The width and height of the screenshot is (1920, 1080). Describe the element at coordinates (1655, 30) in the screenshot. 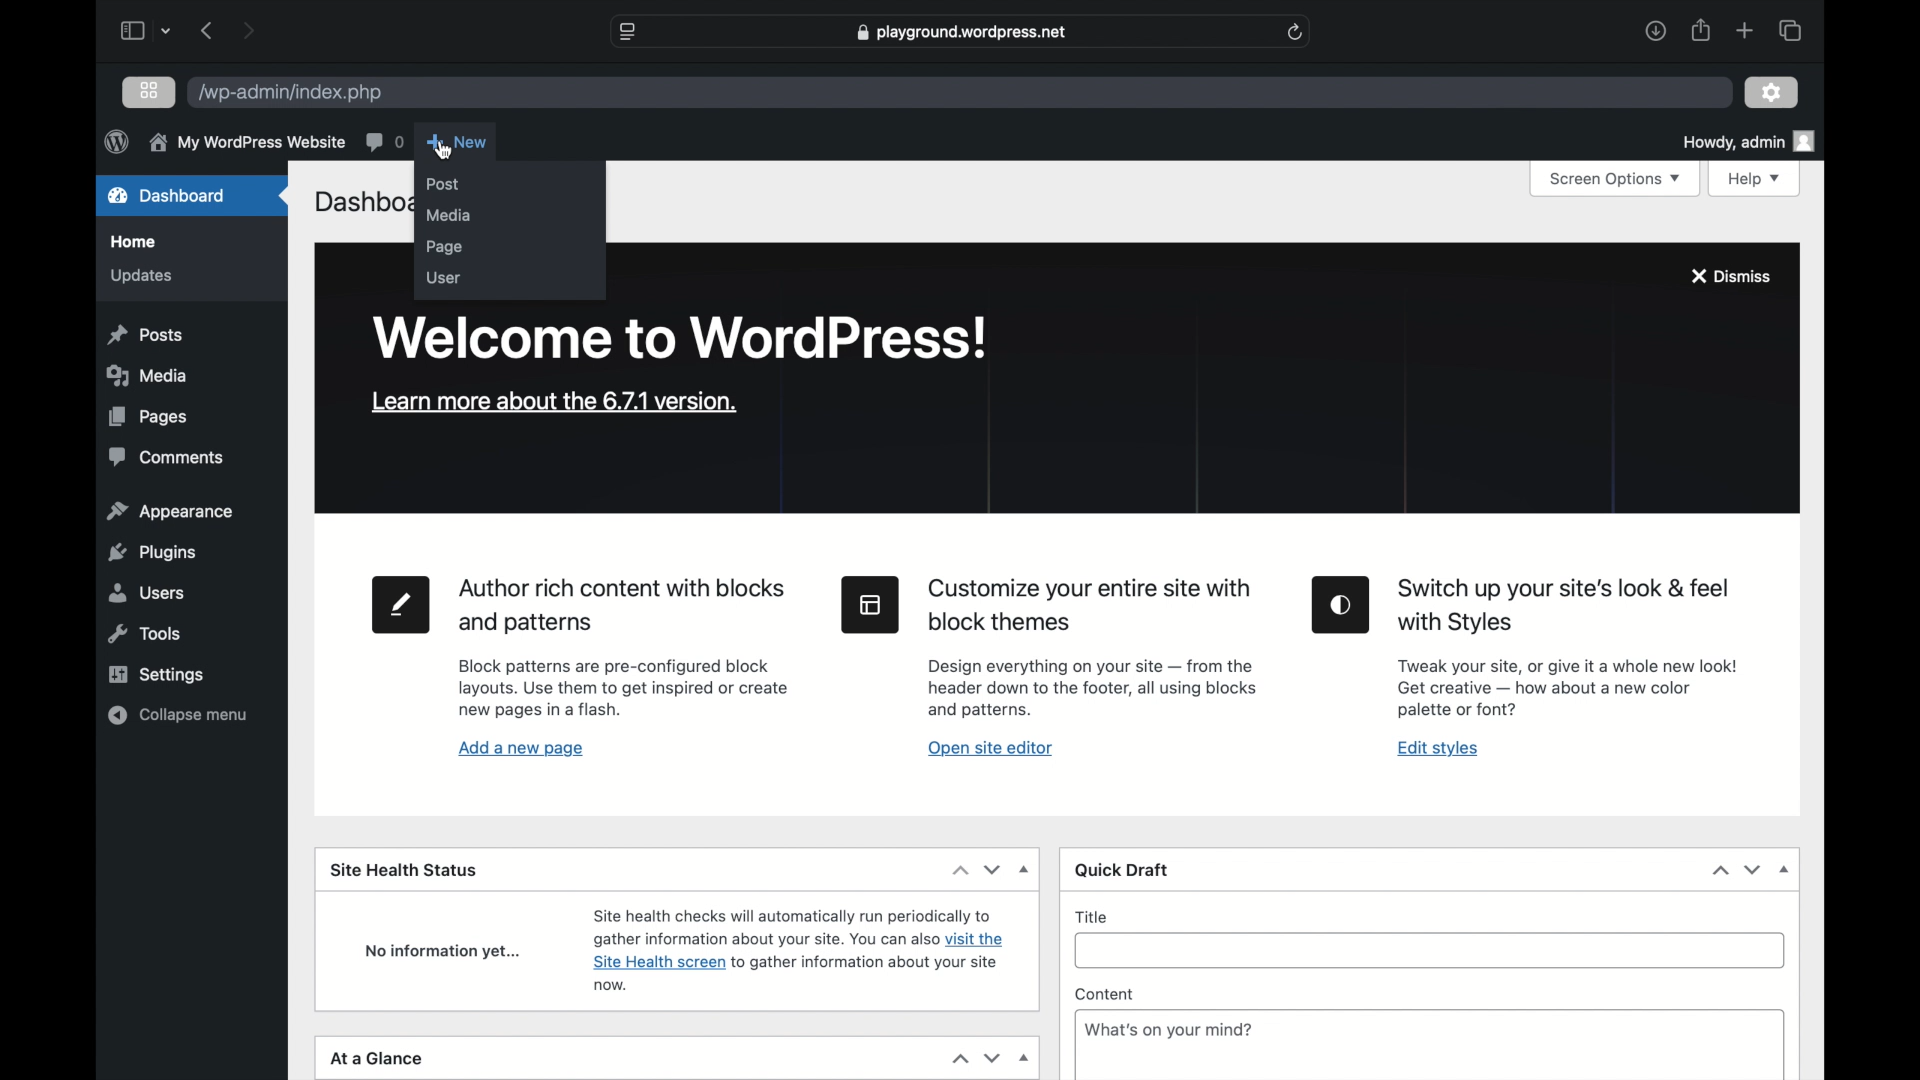

I see `downloads` at that location.